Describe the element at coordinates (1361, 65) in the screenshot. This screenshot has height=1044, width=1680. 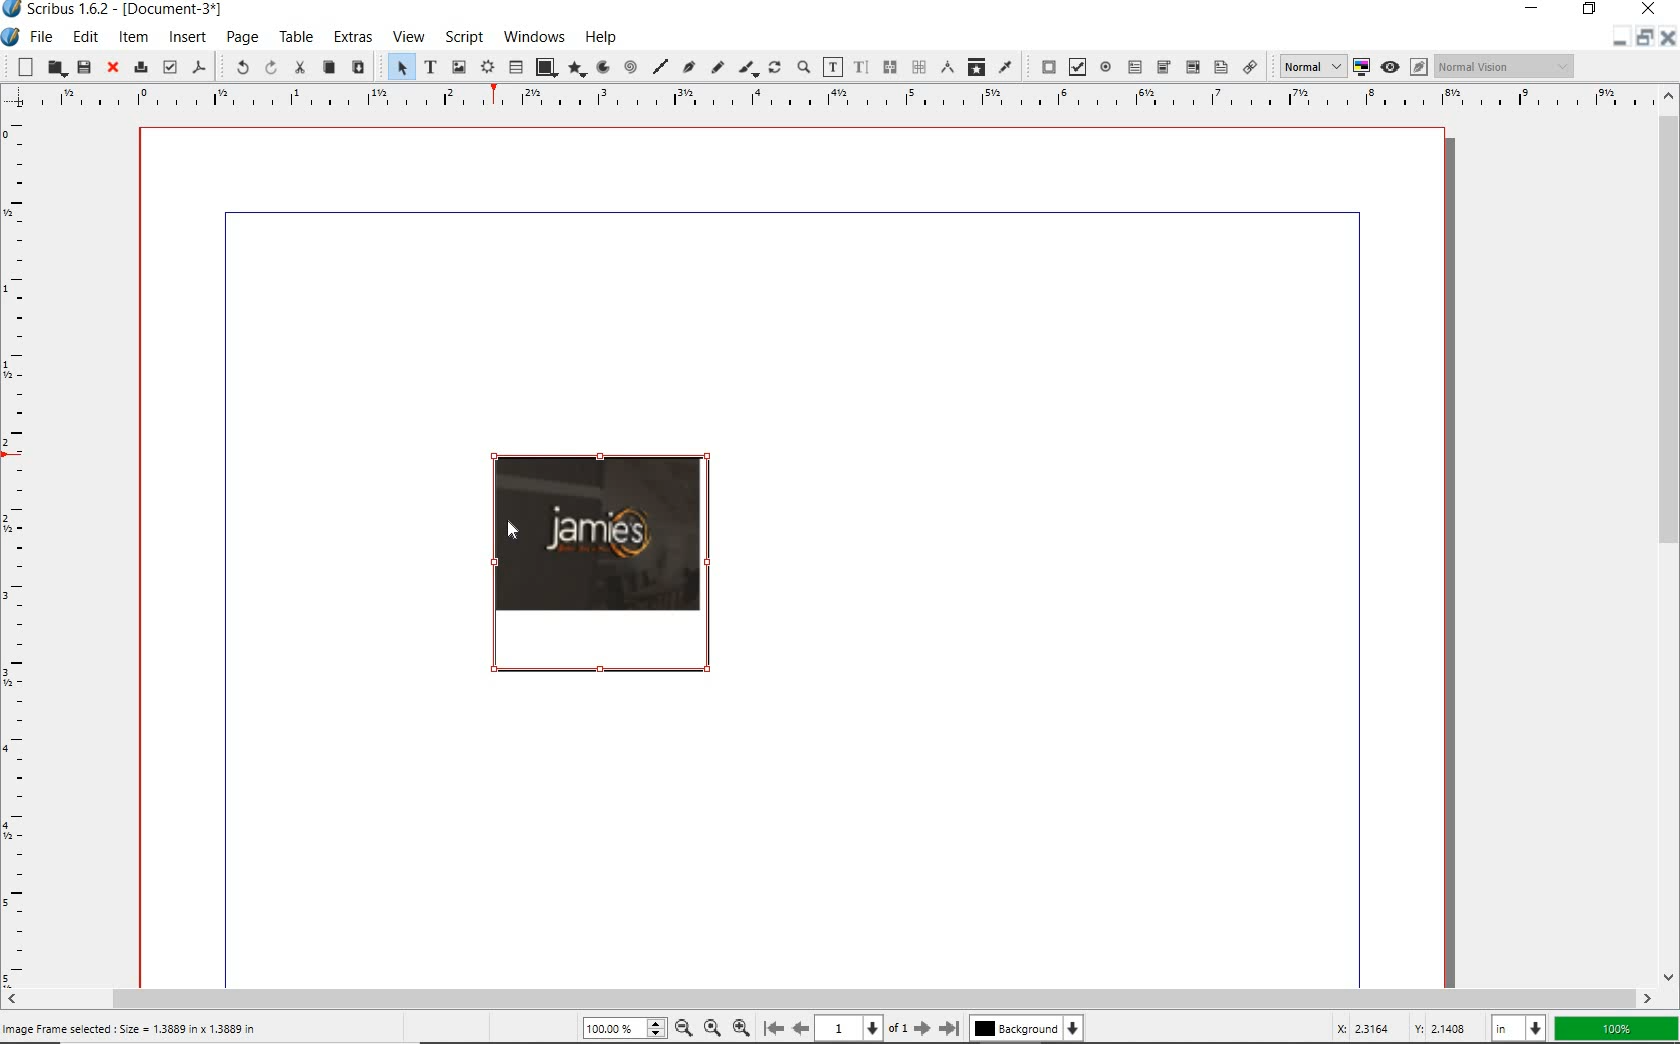
I see `toggle color` at that location.